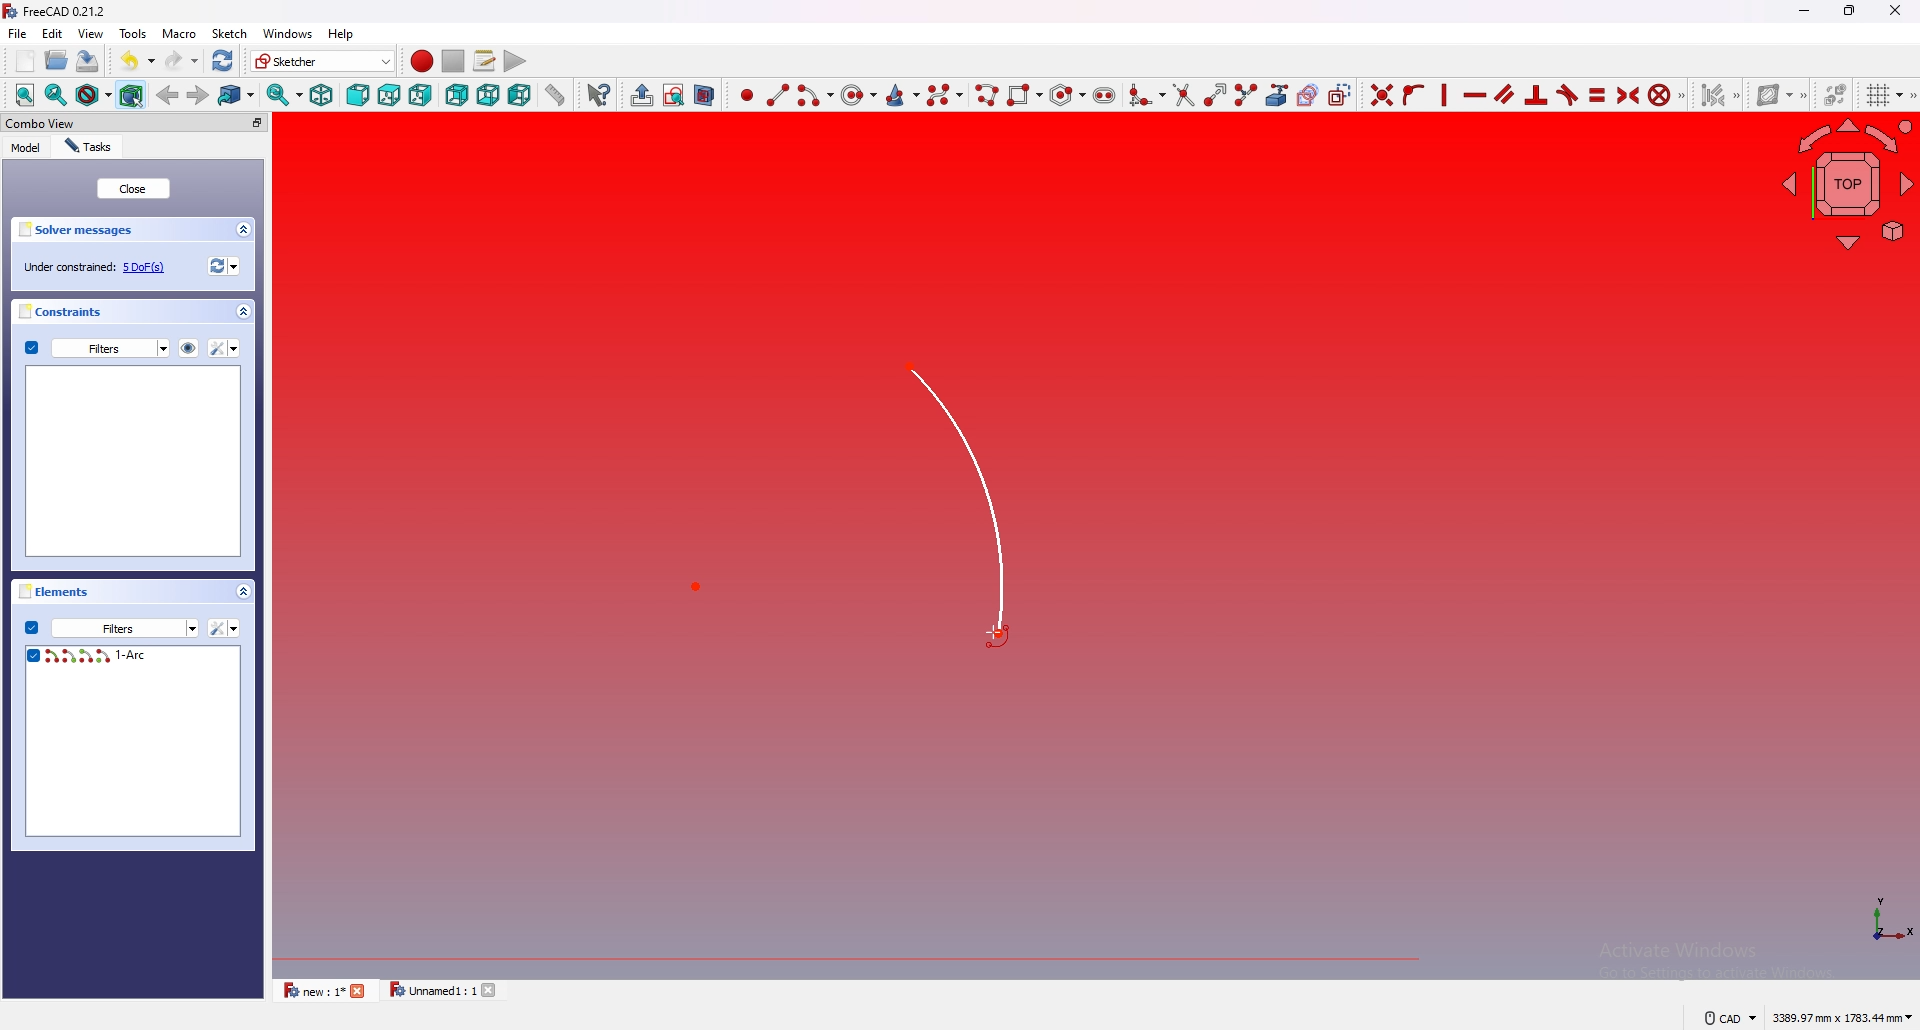 The width and height of the screenshot is (1920, 1030). What do you see at coordinates (199, 94) in the screenshot?
I see `forward` at bounding box center [199, 94].